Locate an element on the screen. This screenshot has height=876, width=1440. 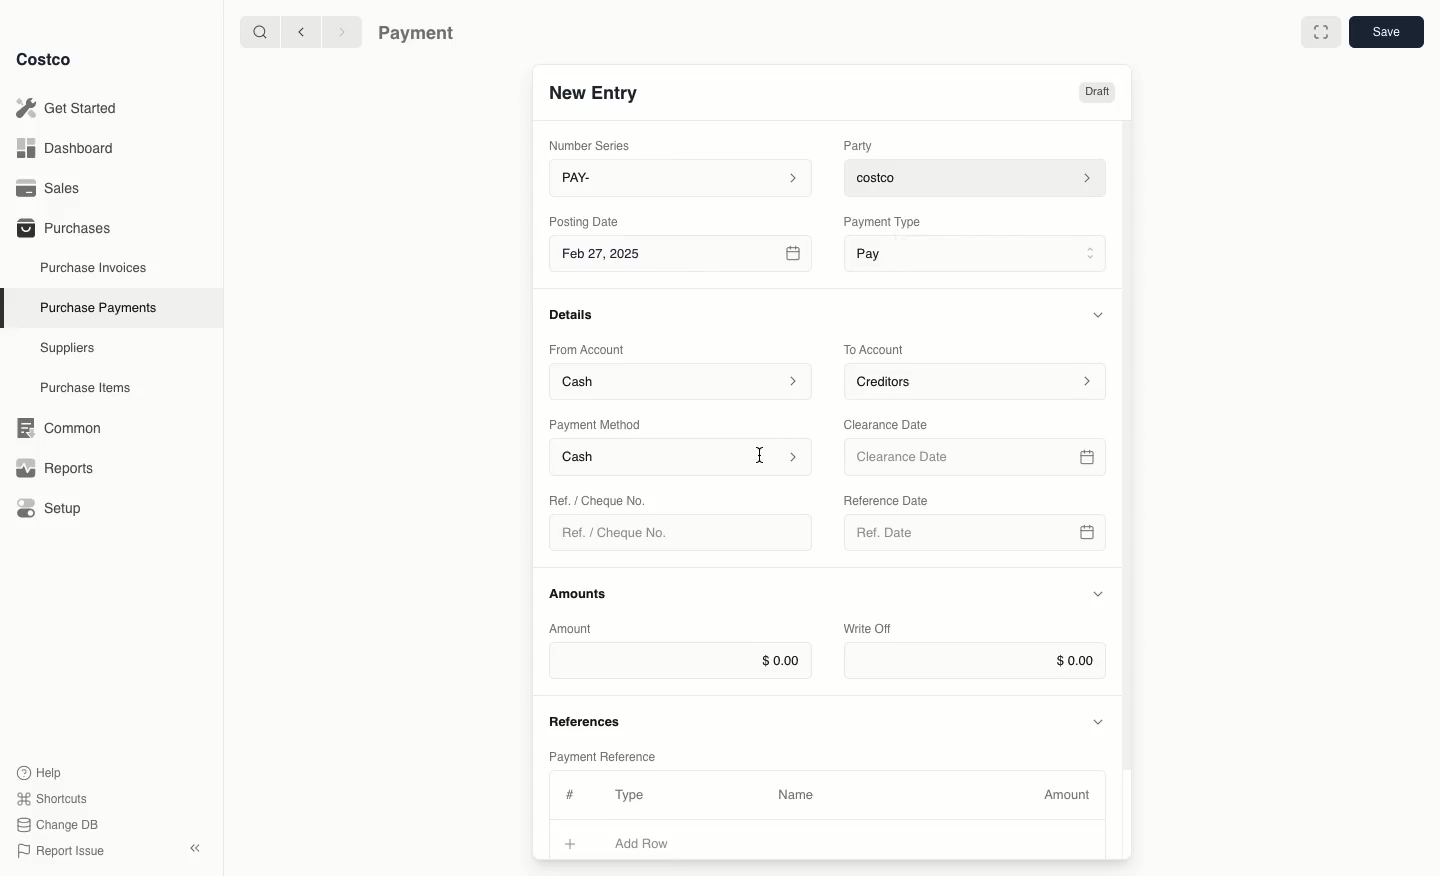
Ret. / Cheque No. is located at coordinates (600, 499).